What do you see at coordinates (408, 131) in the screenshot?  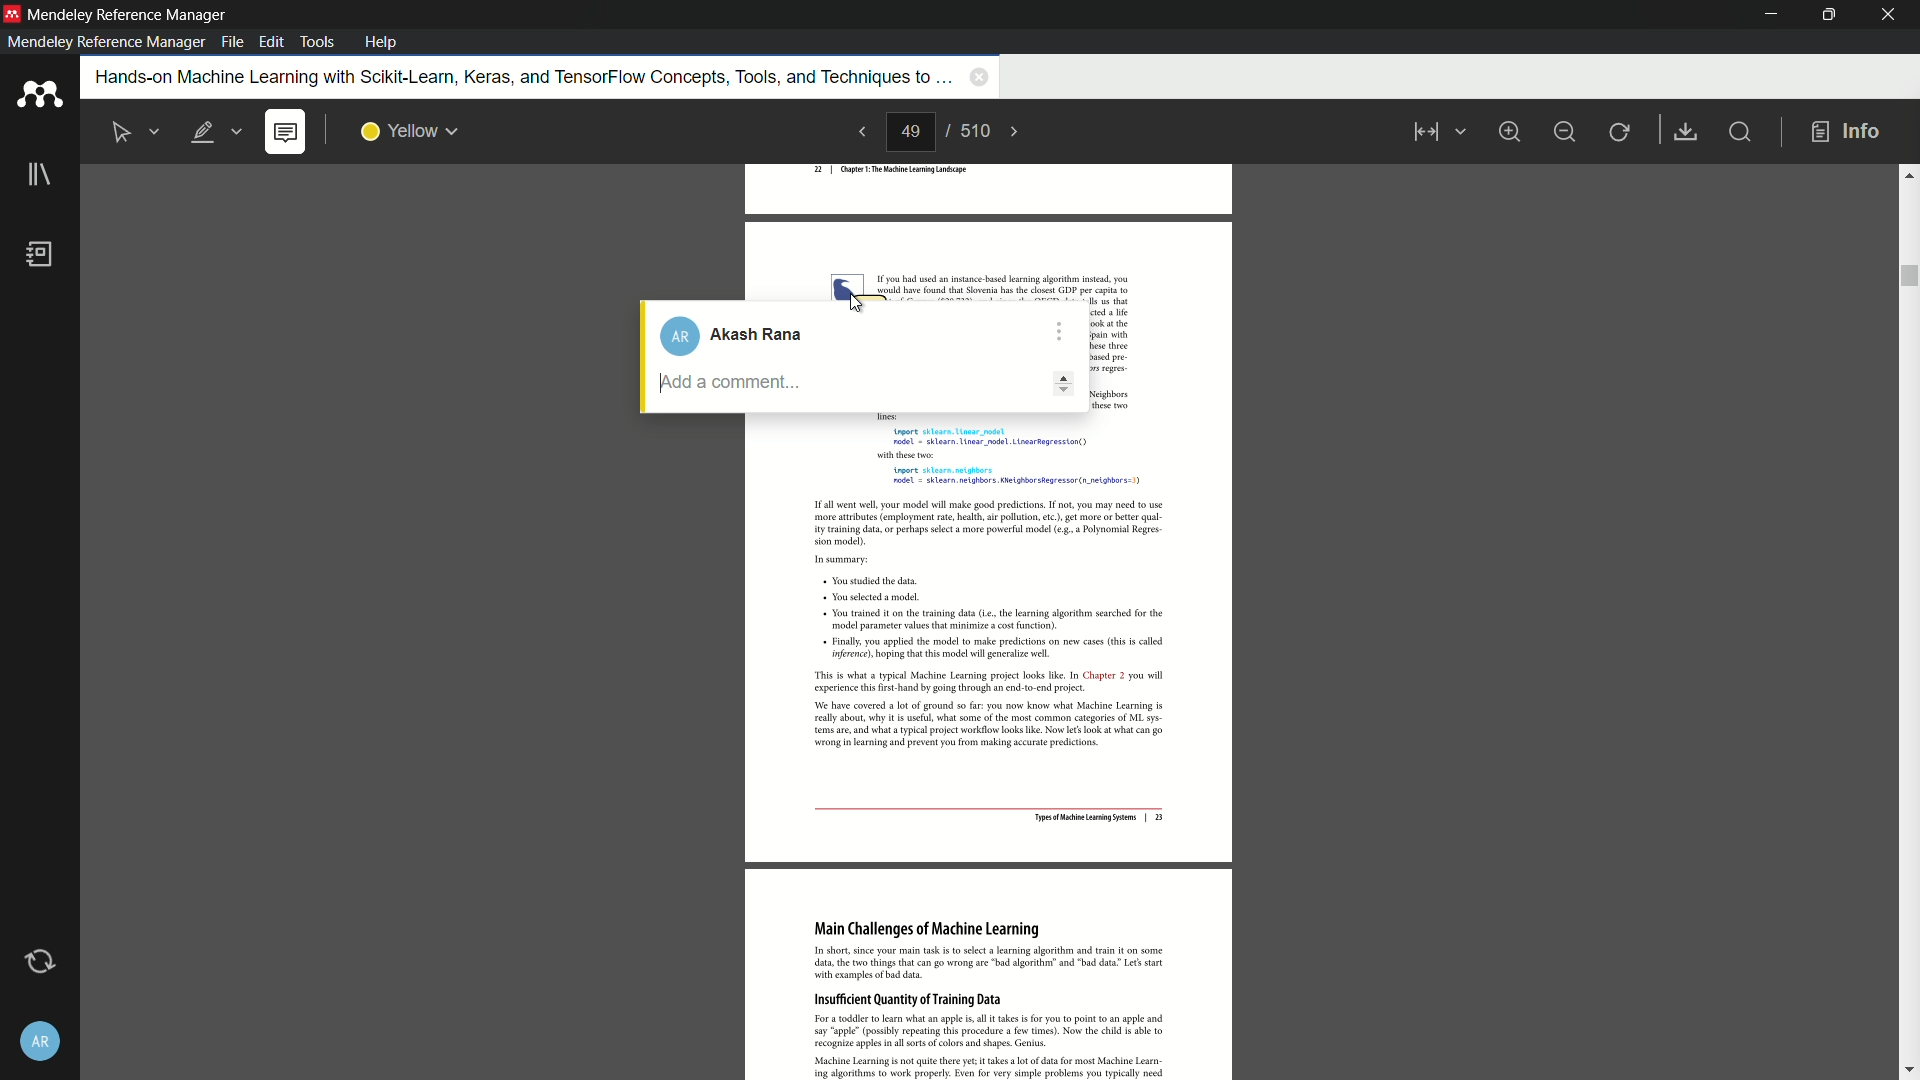 I see `text highlight color` at bounding box center [408, 131].